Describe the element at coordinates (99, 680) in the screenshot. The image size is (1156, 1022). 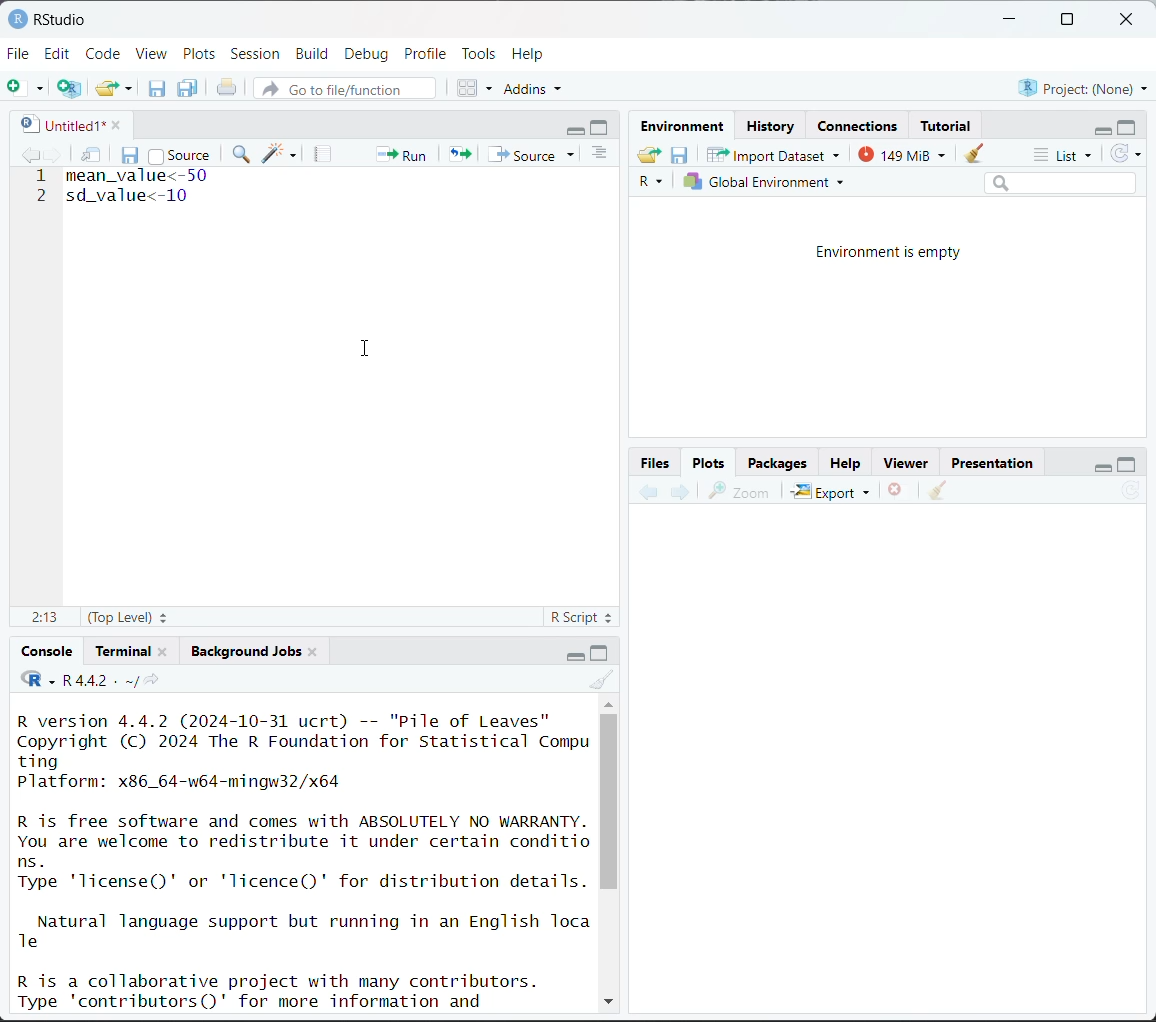
I see `R 4.4.2 . ~/` at that location.